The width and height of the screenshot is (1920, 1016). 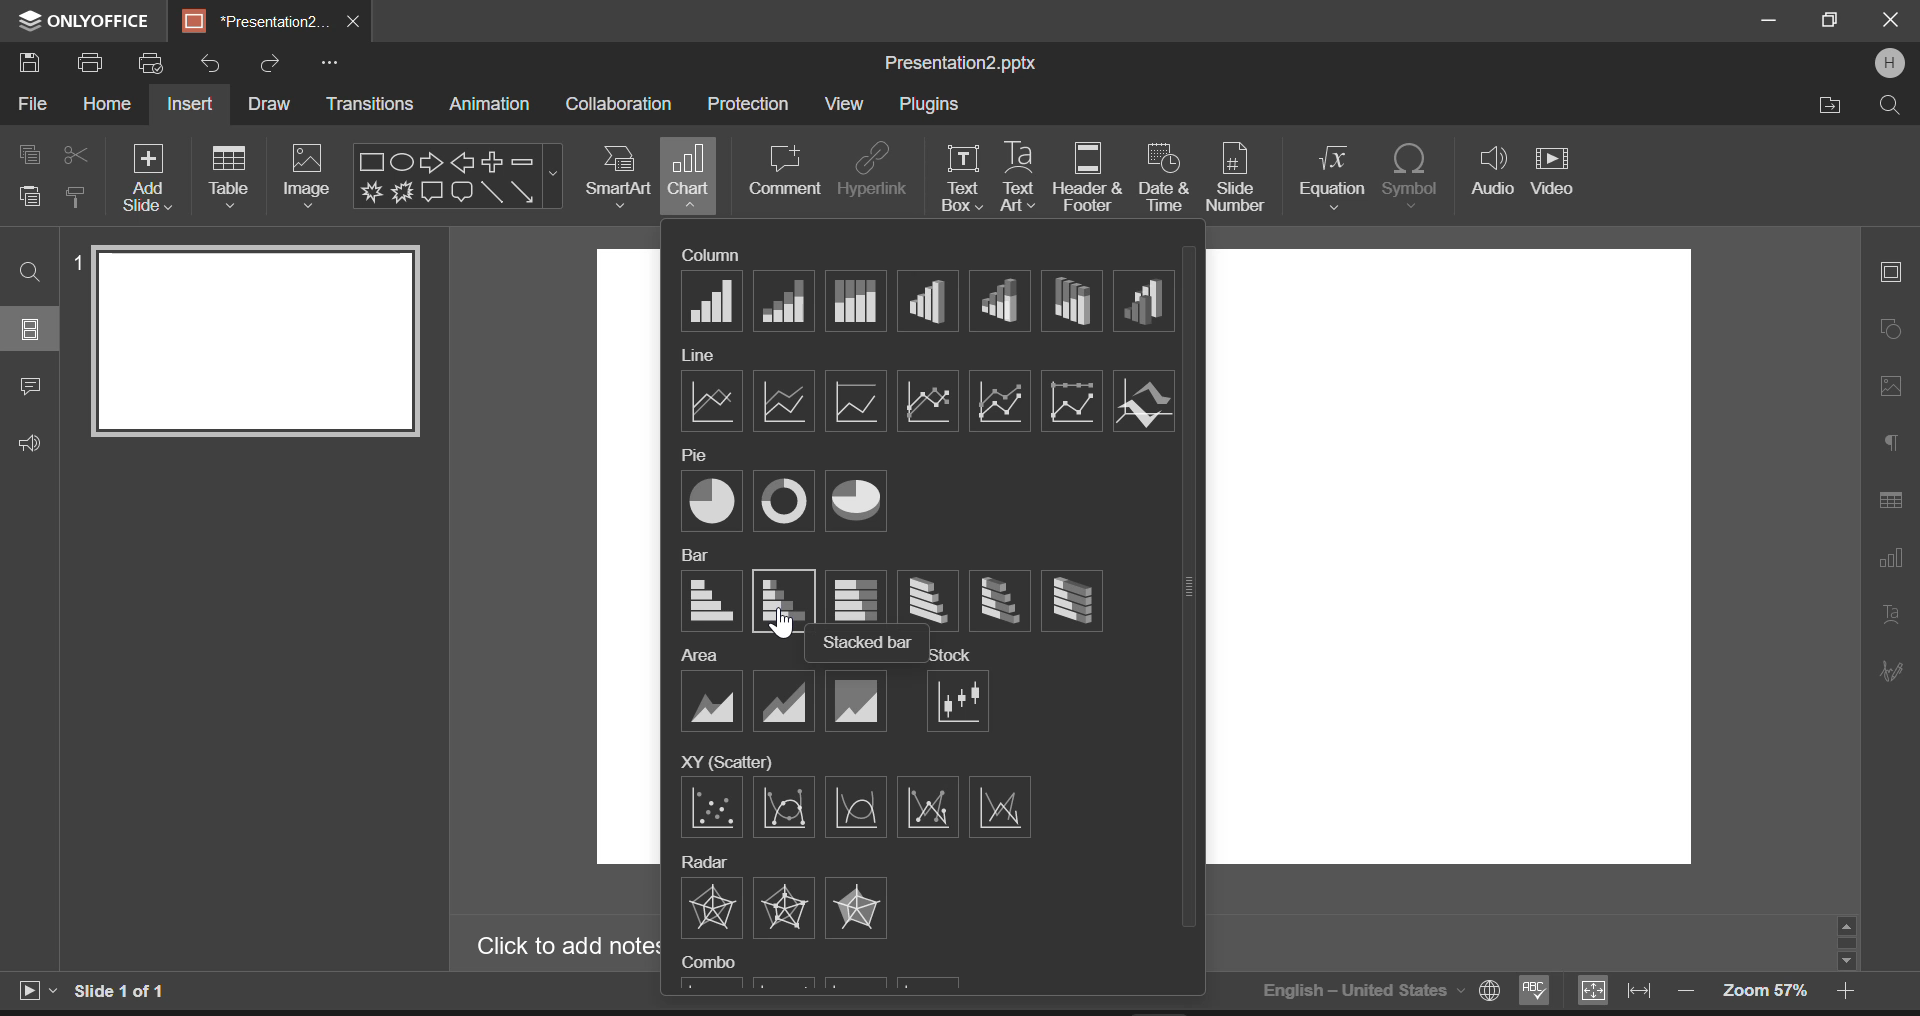 What do you see at coordinates (858, 809) in the screenshot?
I see `Scatter with smooth lines` at bounding box center [858, 809].